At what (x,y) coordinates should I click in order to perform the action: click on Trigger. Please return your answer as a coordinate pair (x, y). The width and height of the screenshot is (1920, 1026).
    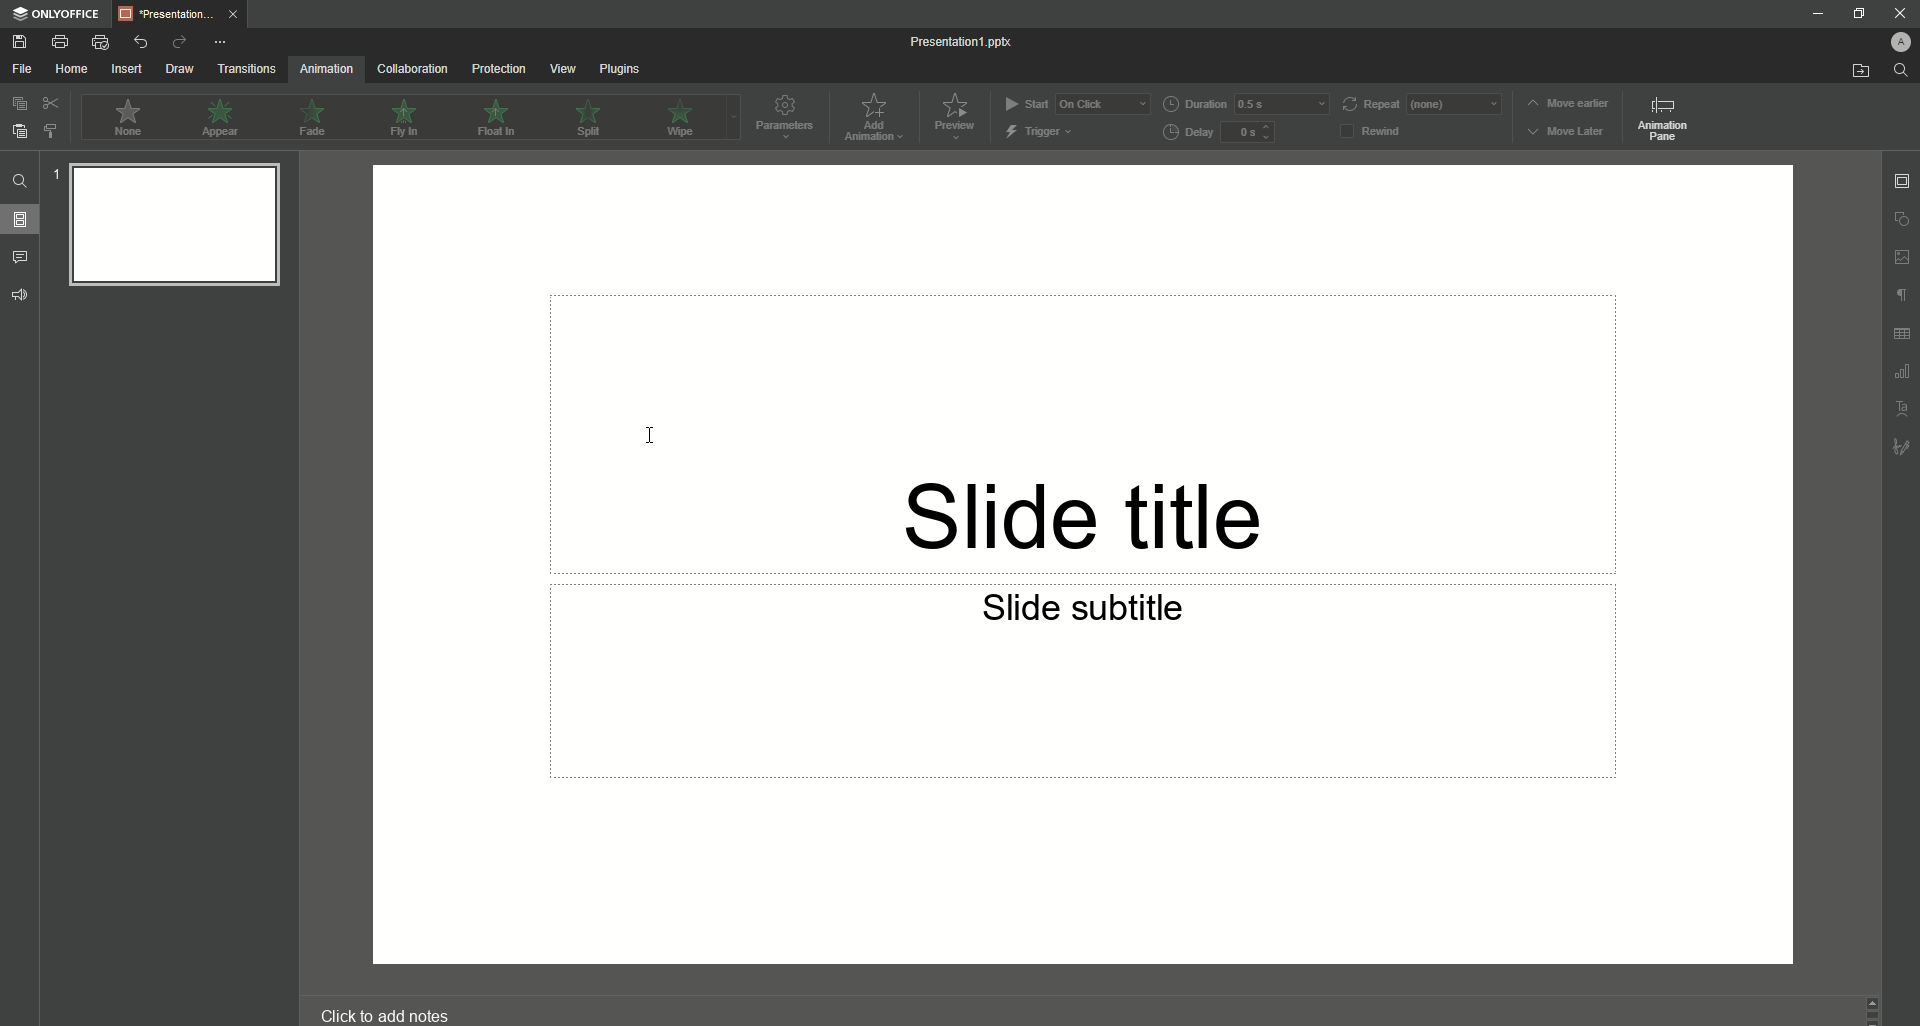
    Looking at the image, I should click on (1041, 131).